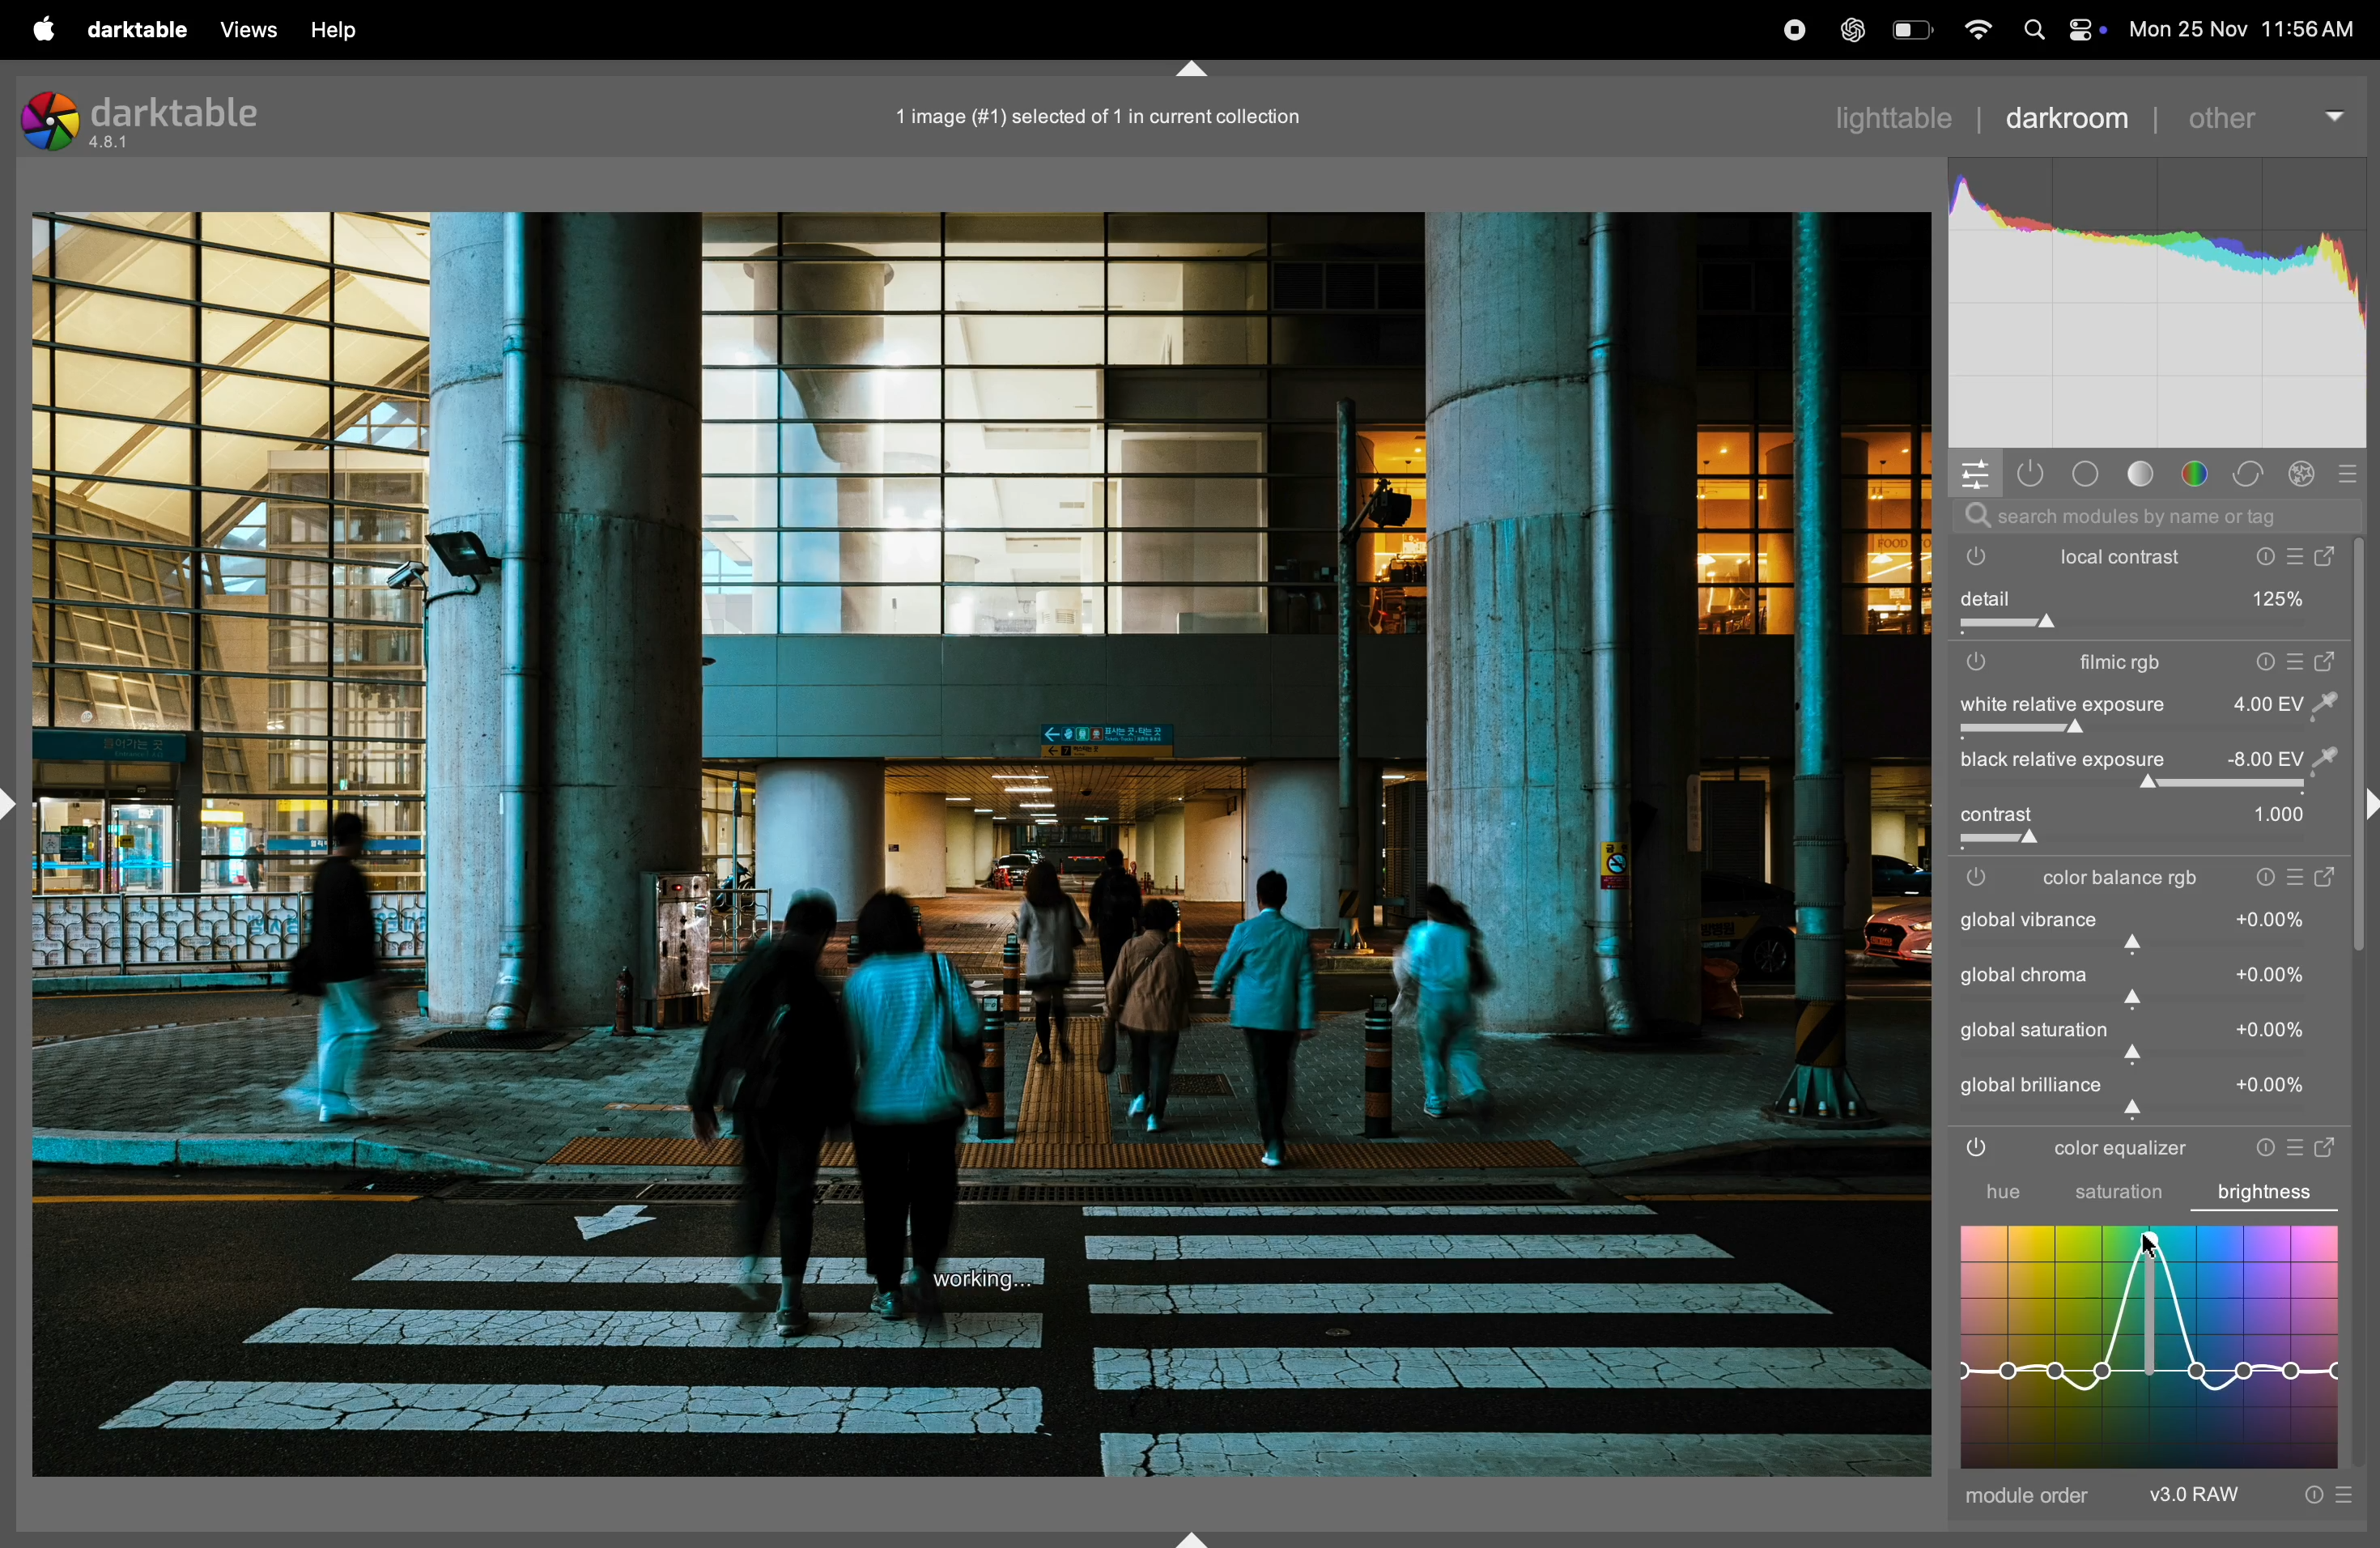  What do you see at coordinates (1982, 878) in the screenshot?
I see `filmic rgb switch off` at bounding box center [1982, 878].